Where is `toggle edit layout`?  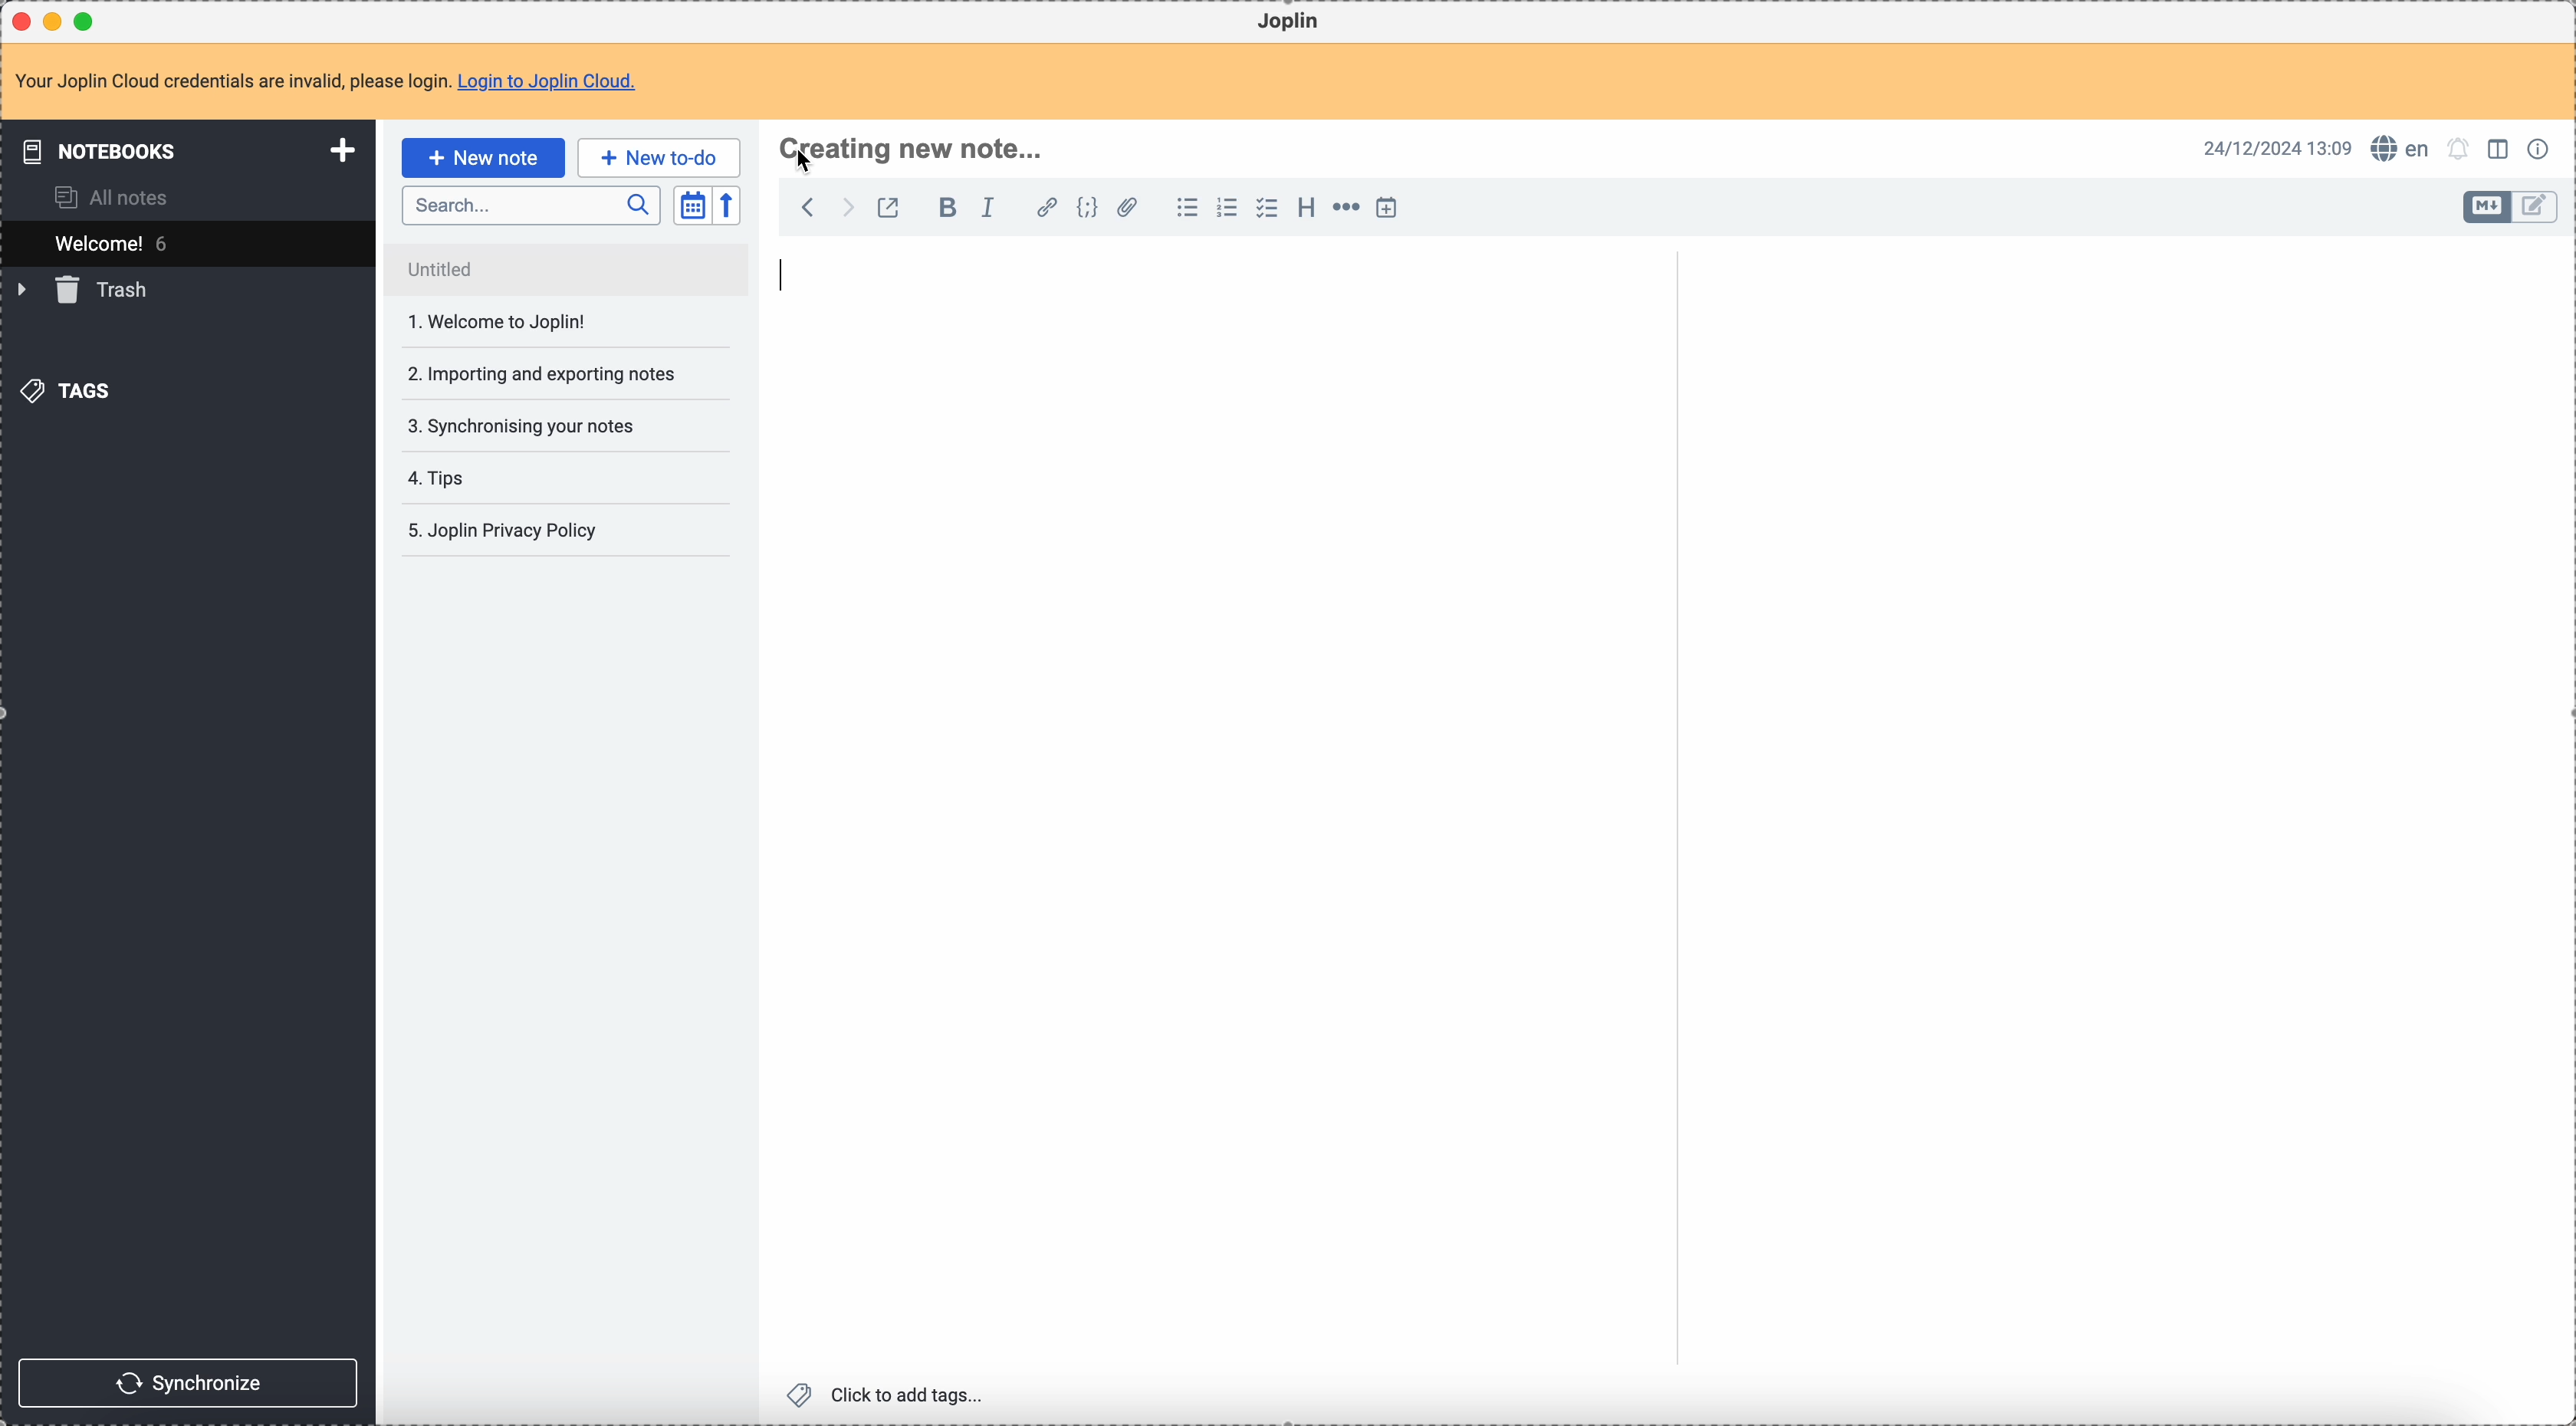 toggle edit layout is located at coordinates (2536, 208).